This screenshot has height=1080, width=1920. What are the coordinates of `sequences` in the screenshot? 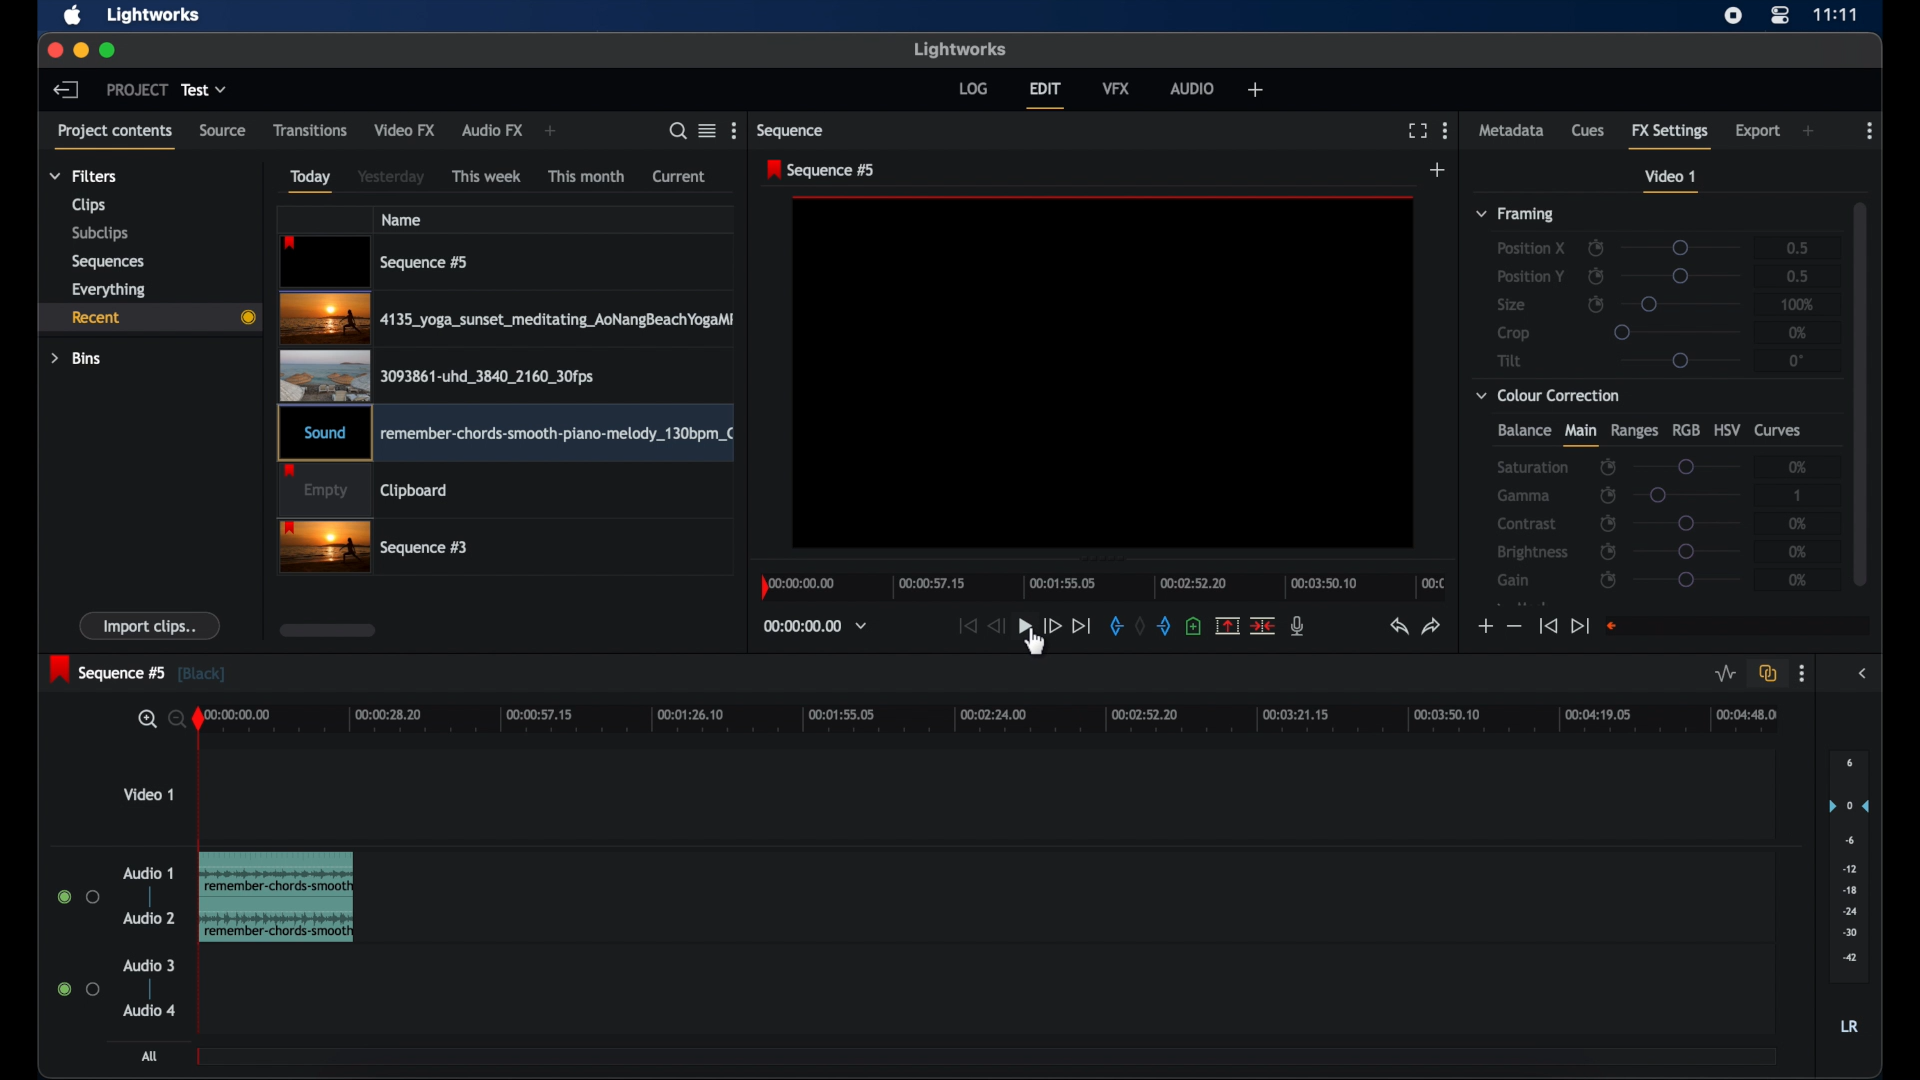 It's located at (109, 261).